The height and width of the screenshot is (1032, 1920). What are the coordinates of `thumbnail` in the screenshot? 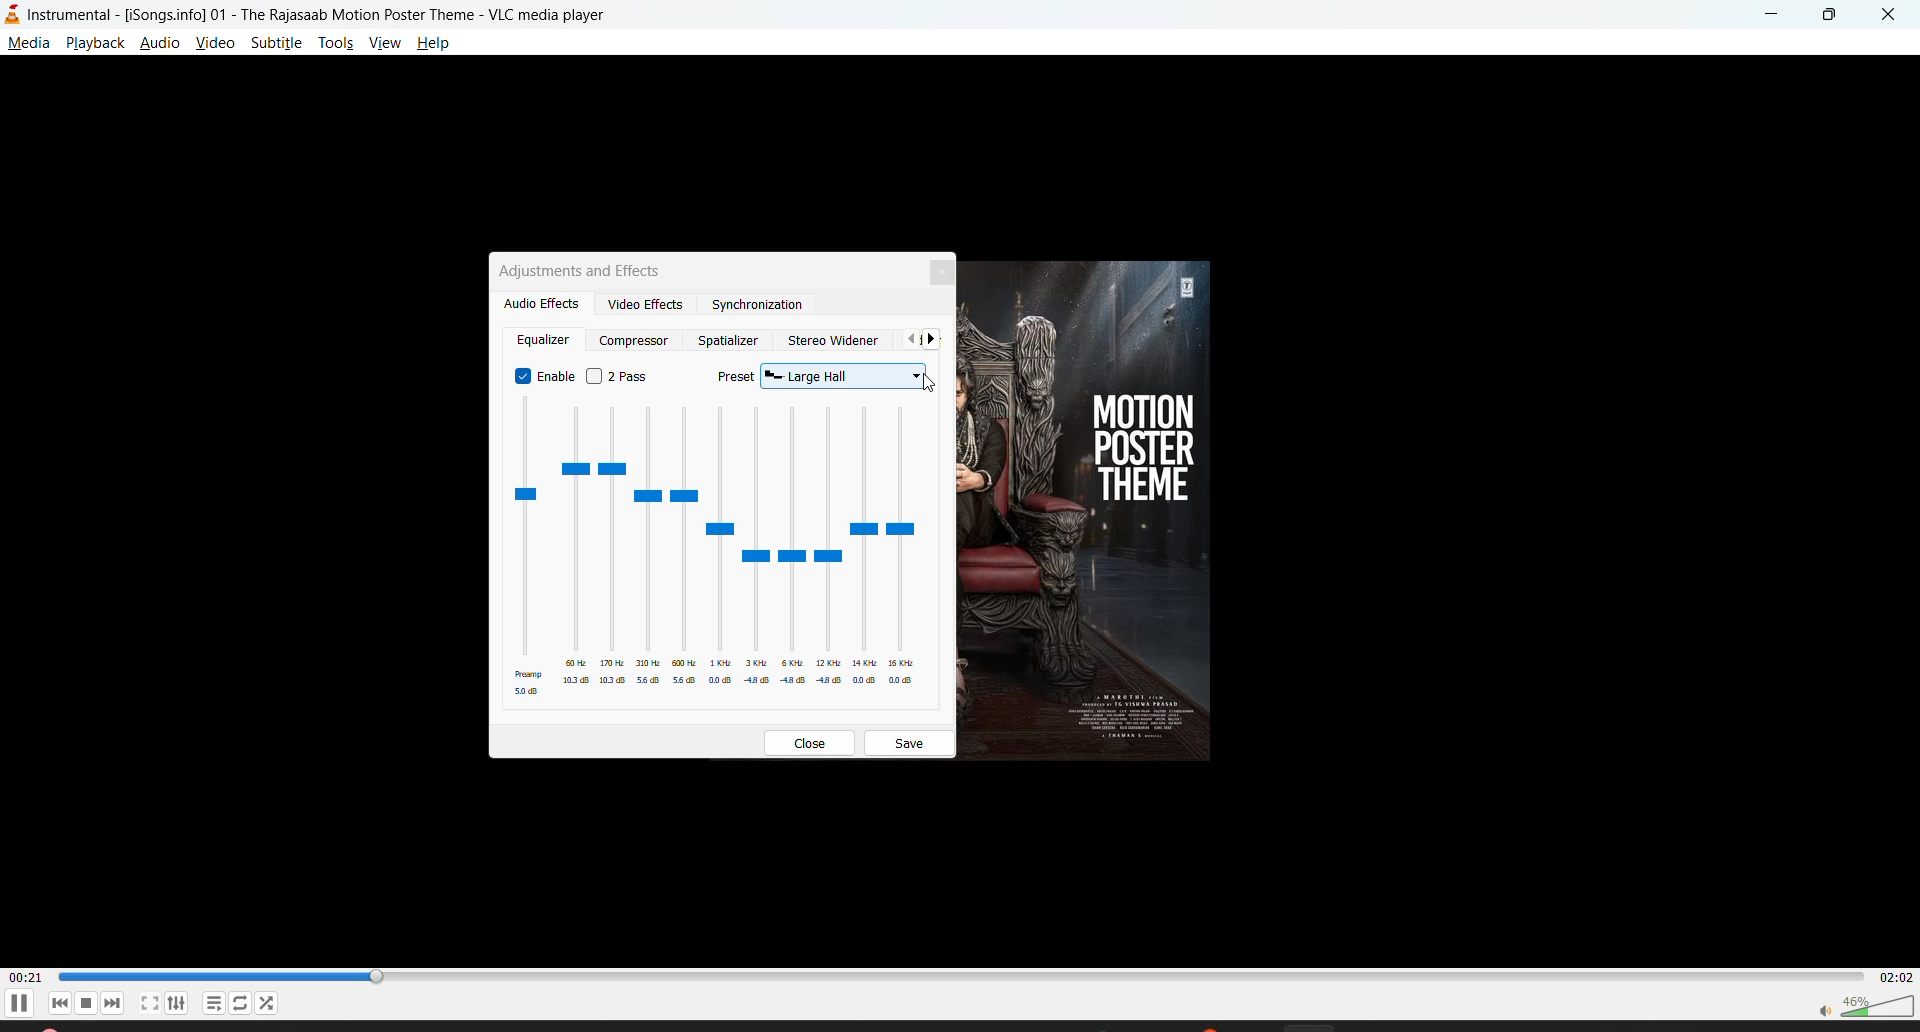 It's located at (1116, 506).